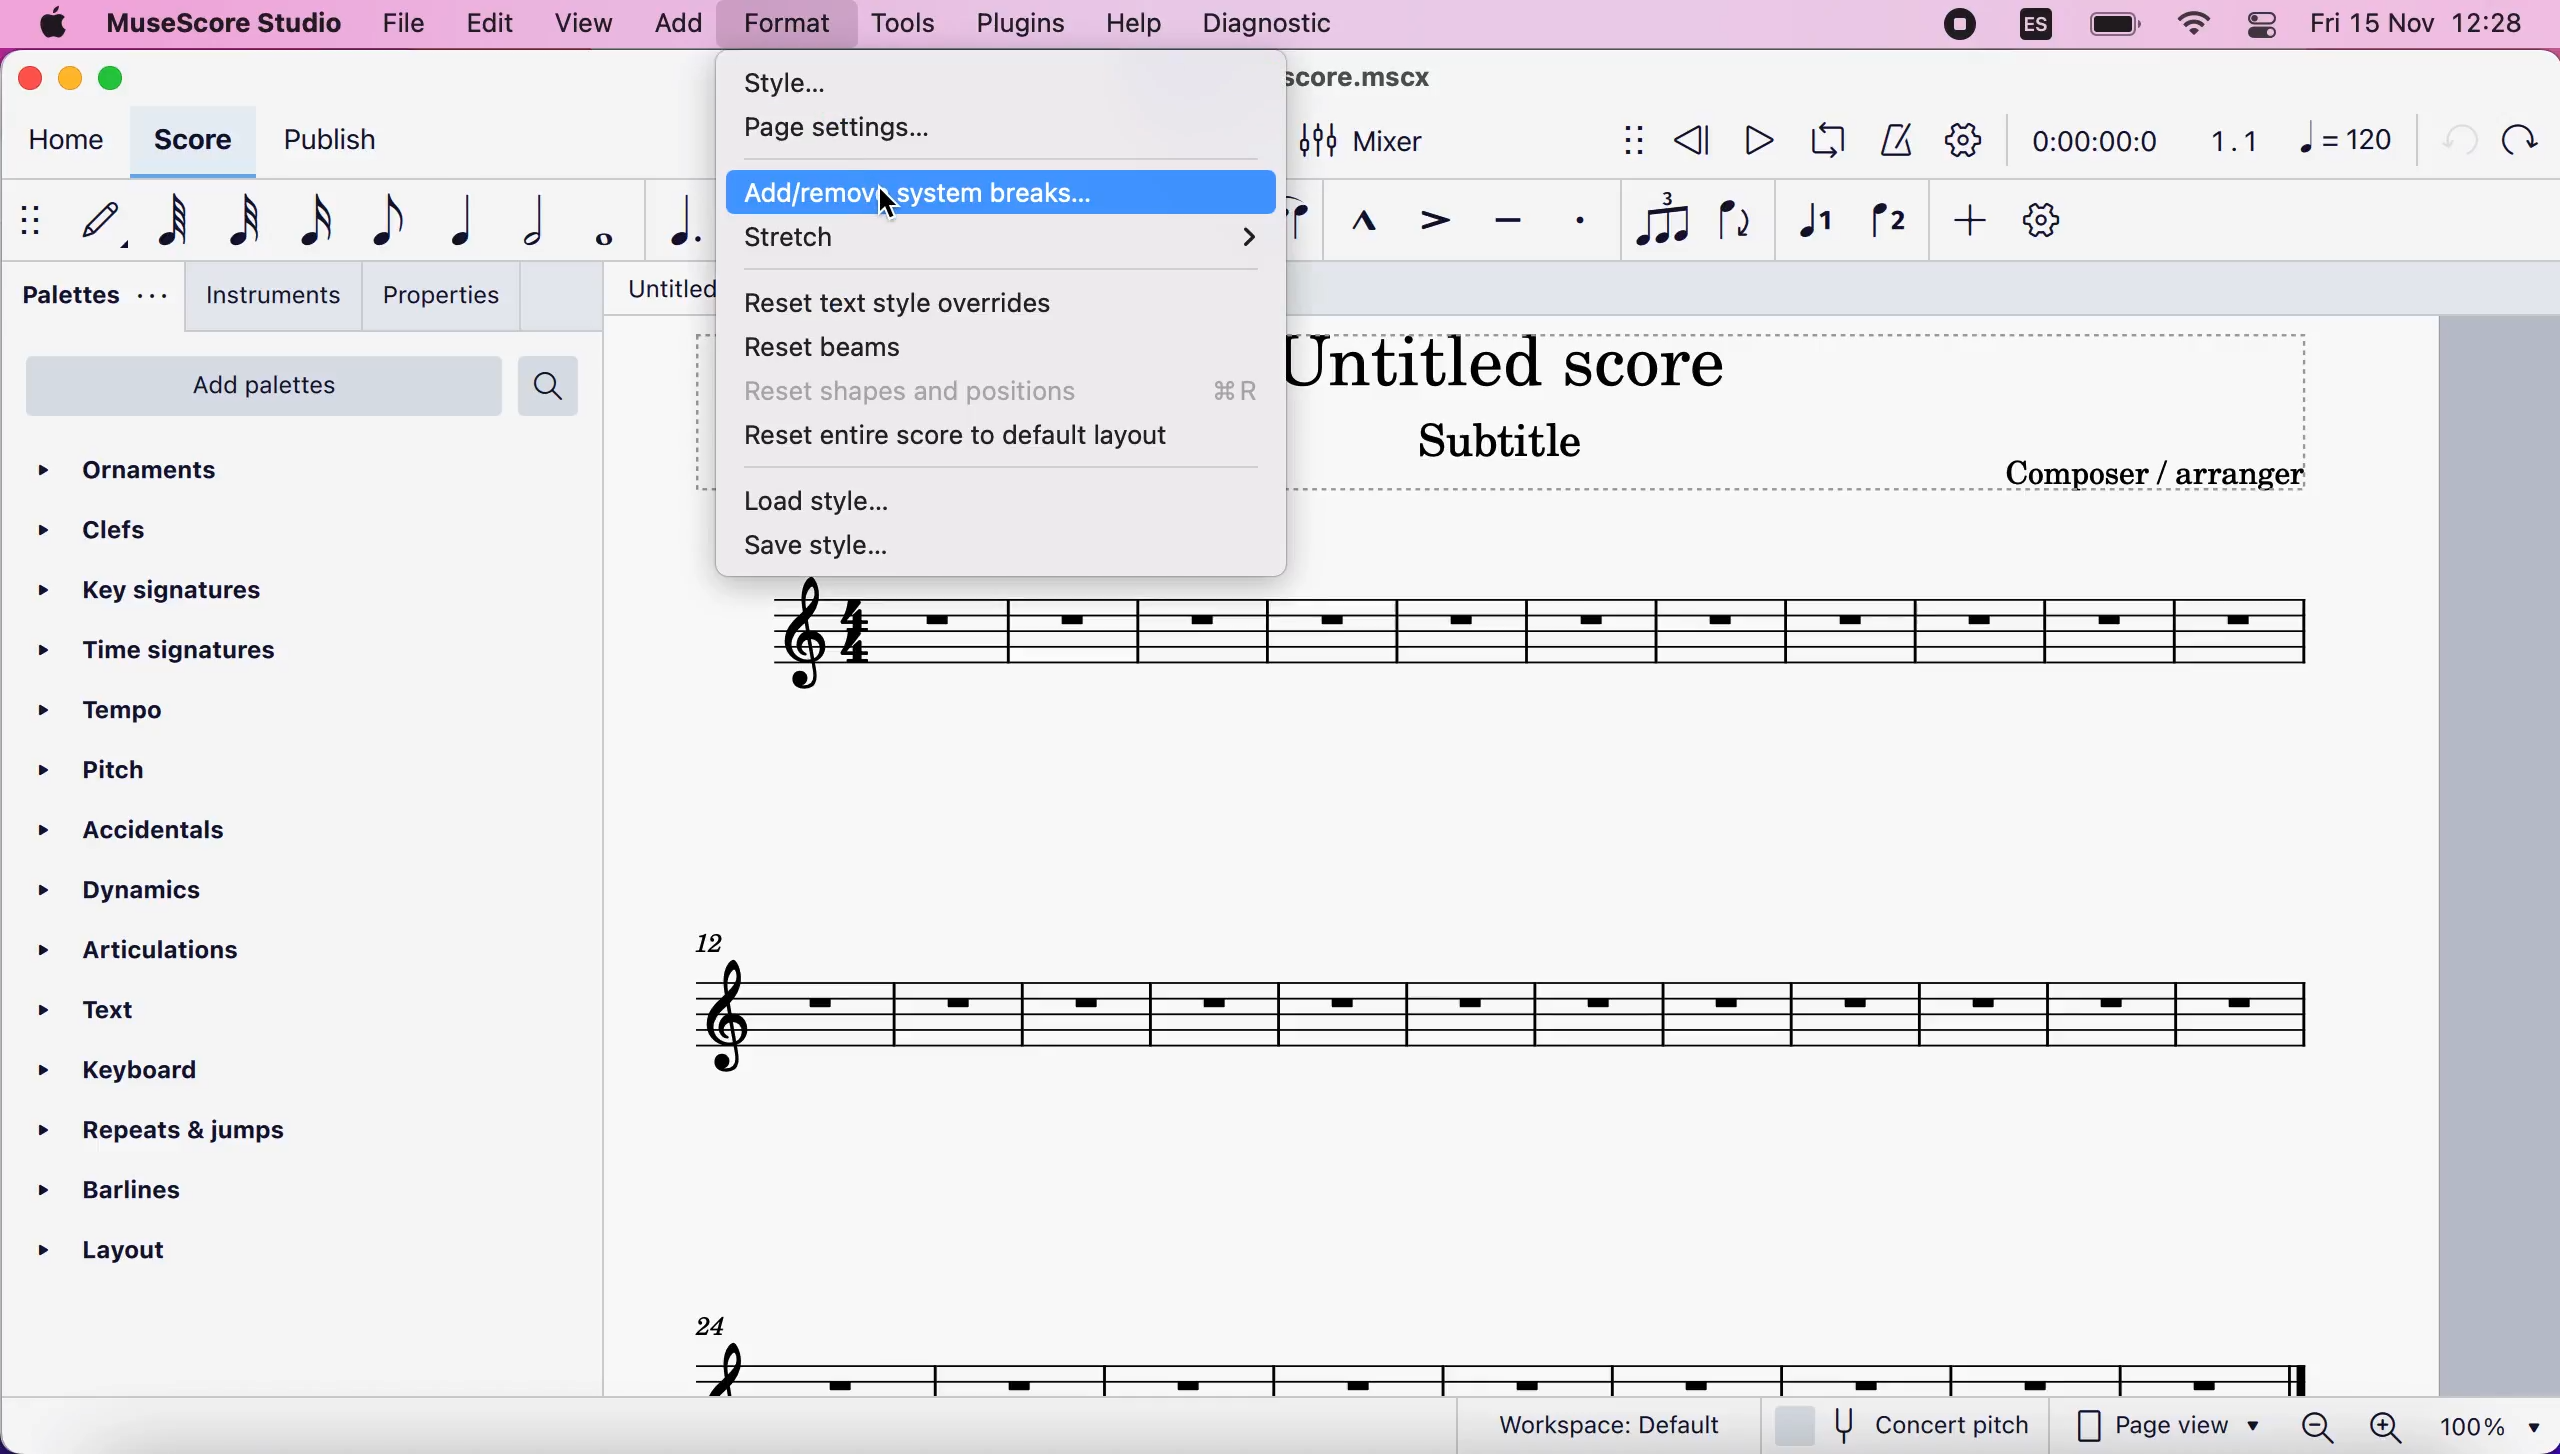 The image size is (2560, 1454). What do you see at coordinates (1003, 193) in the screenshot?
I see `add/remove system breaks` at bounding box center [1003, 193].